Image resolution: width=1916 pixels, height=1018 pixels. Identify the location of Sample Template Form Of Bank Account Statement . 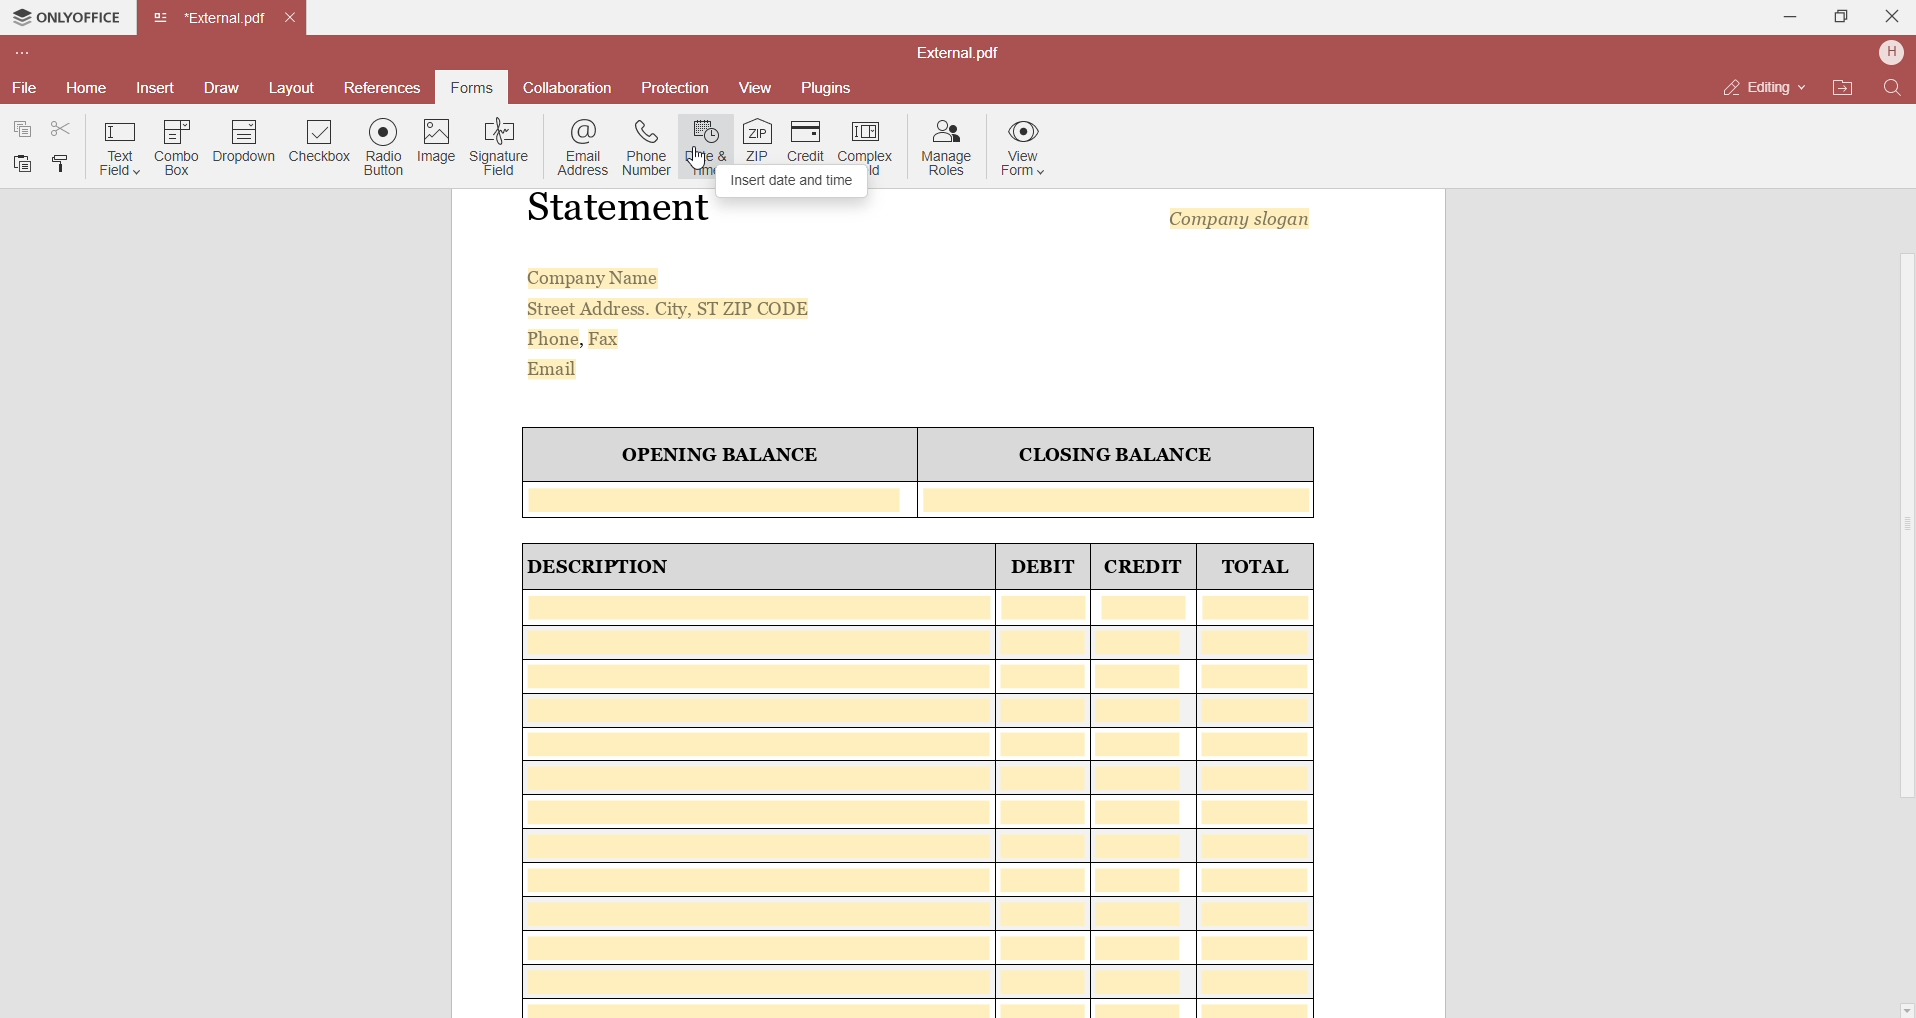
(952, 602).